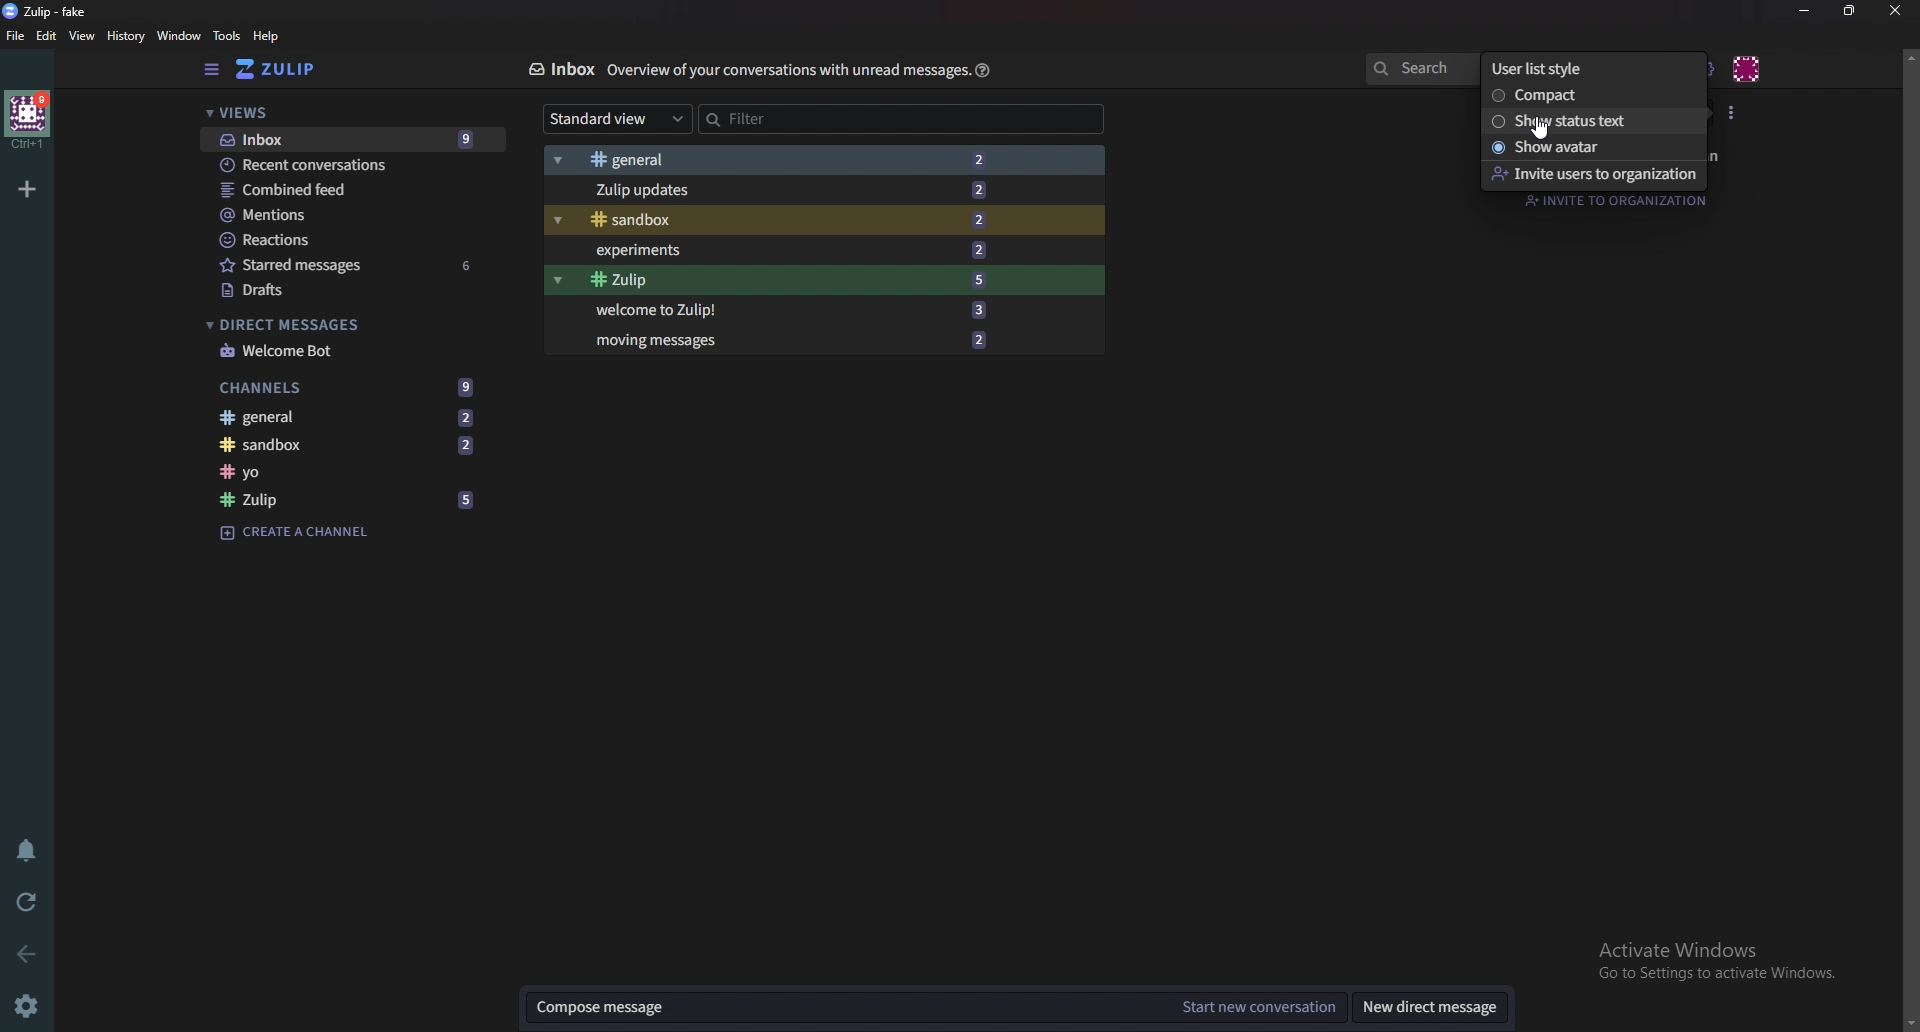 The width and height of the screenshot is (1920, 1032). What do you see at coordinates (1903, 539) in the screenshot?
I see `Scroll bar` at bounding box center [1903, 539].